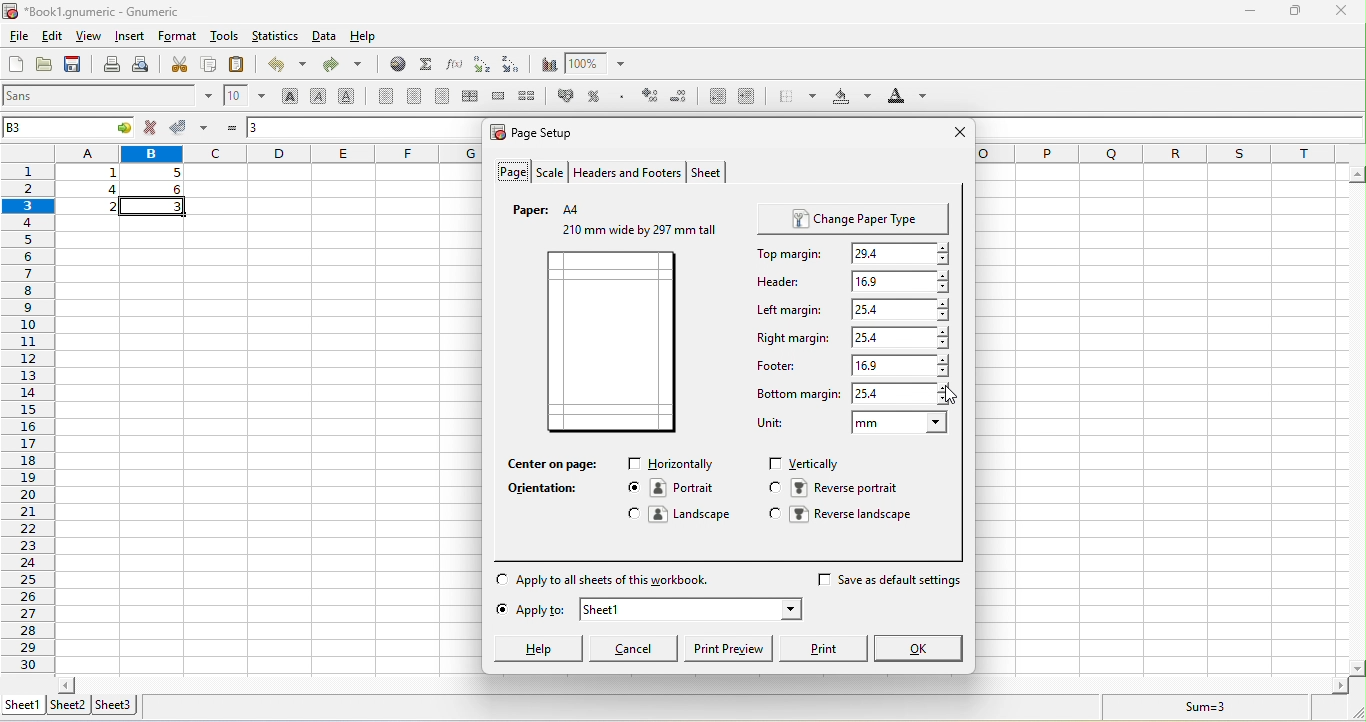 The image size is (1366, 722). Describe the element at coordinates (145, 65) in the screenshot. I see `print preview` at that location.